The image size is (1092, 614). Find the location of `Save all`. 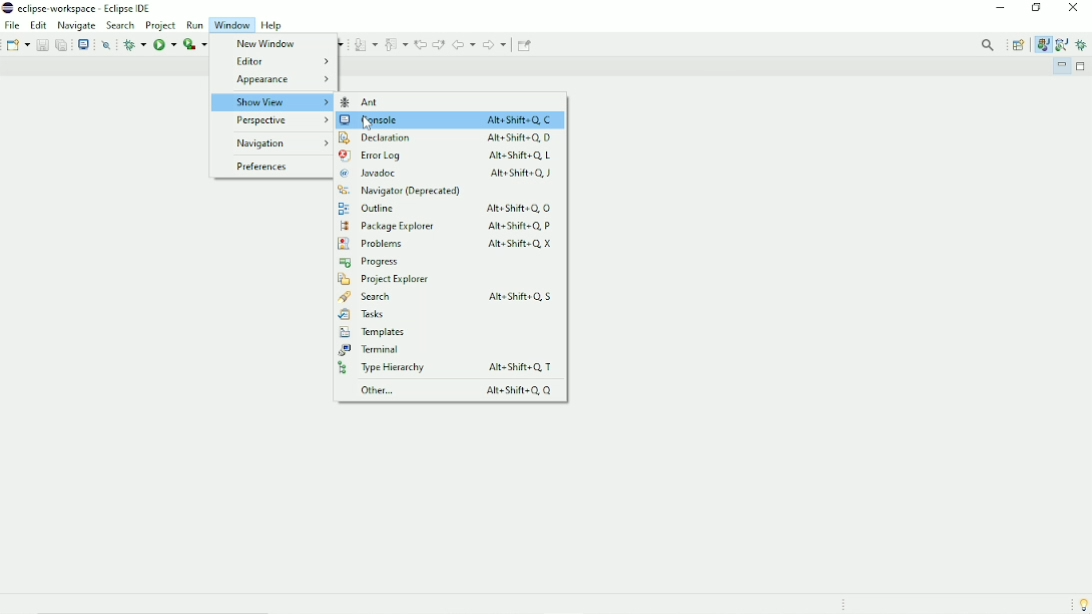

Save all is located at coordinates (60, 44).